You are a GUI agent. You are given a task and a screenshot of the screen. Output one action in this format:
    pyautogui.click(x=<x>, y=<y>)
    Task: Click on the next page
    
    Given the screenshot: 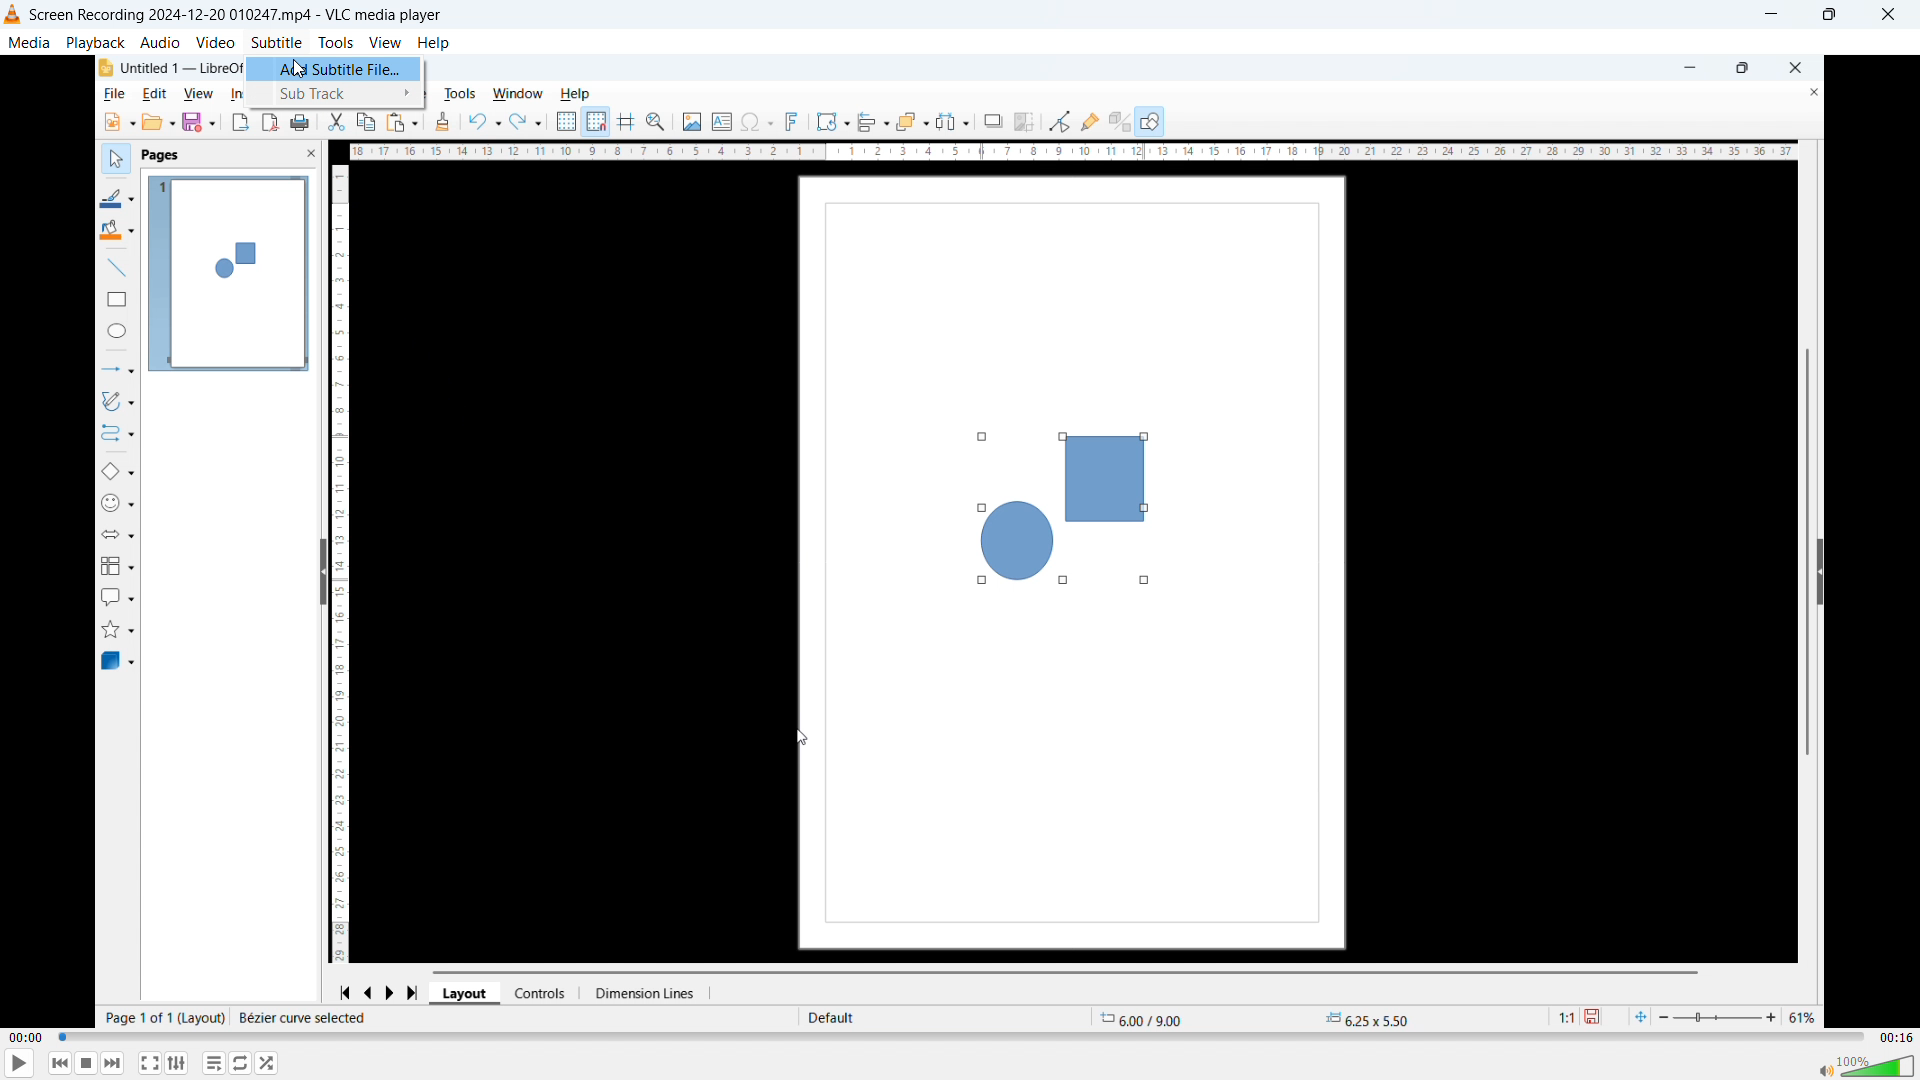 What is the action you would take?
    pyautogui.click(x=397, y=990)
    